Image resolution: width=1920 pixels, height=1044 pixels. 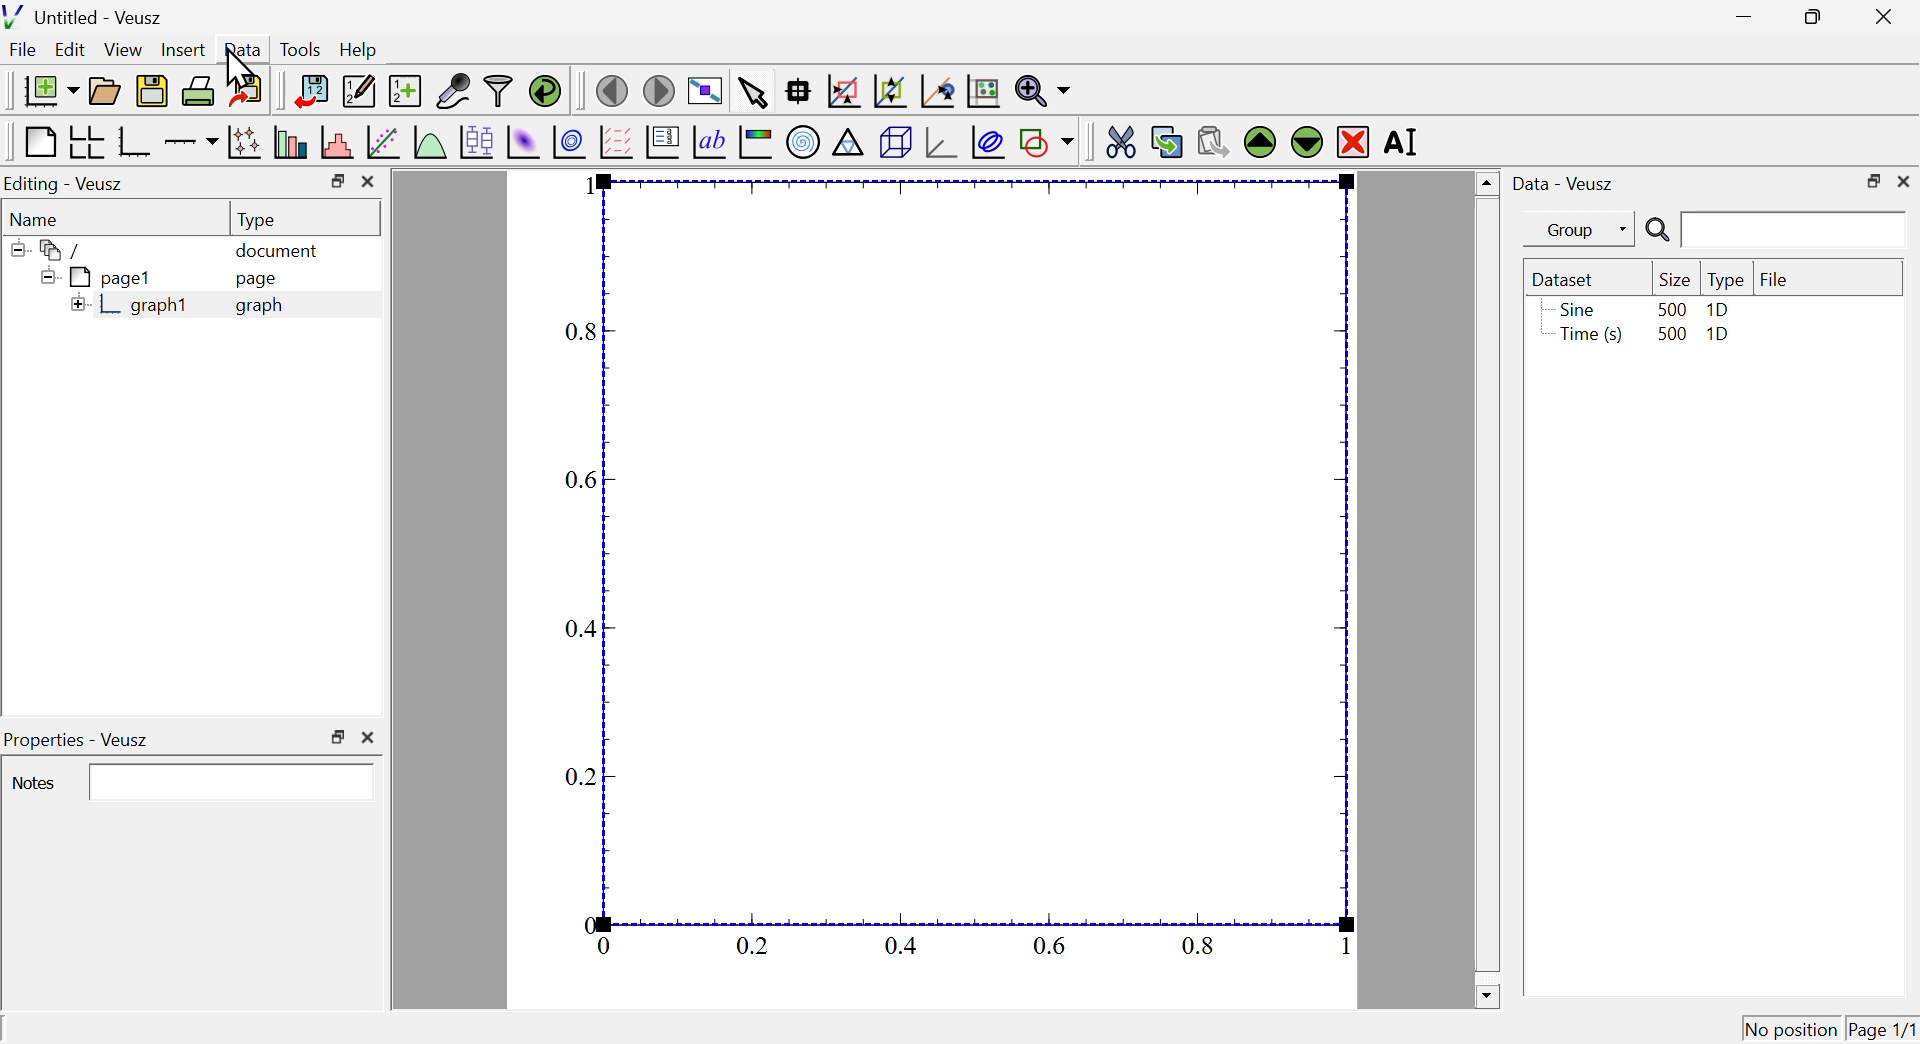 I want to click on scrollbar, so click(x=1486, y=589).